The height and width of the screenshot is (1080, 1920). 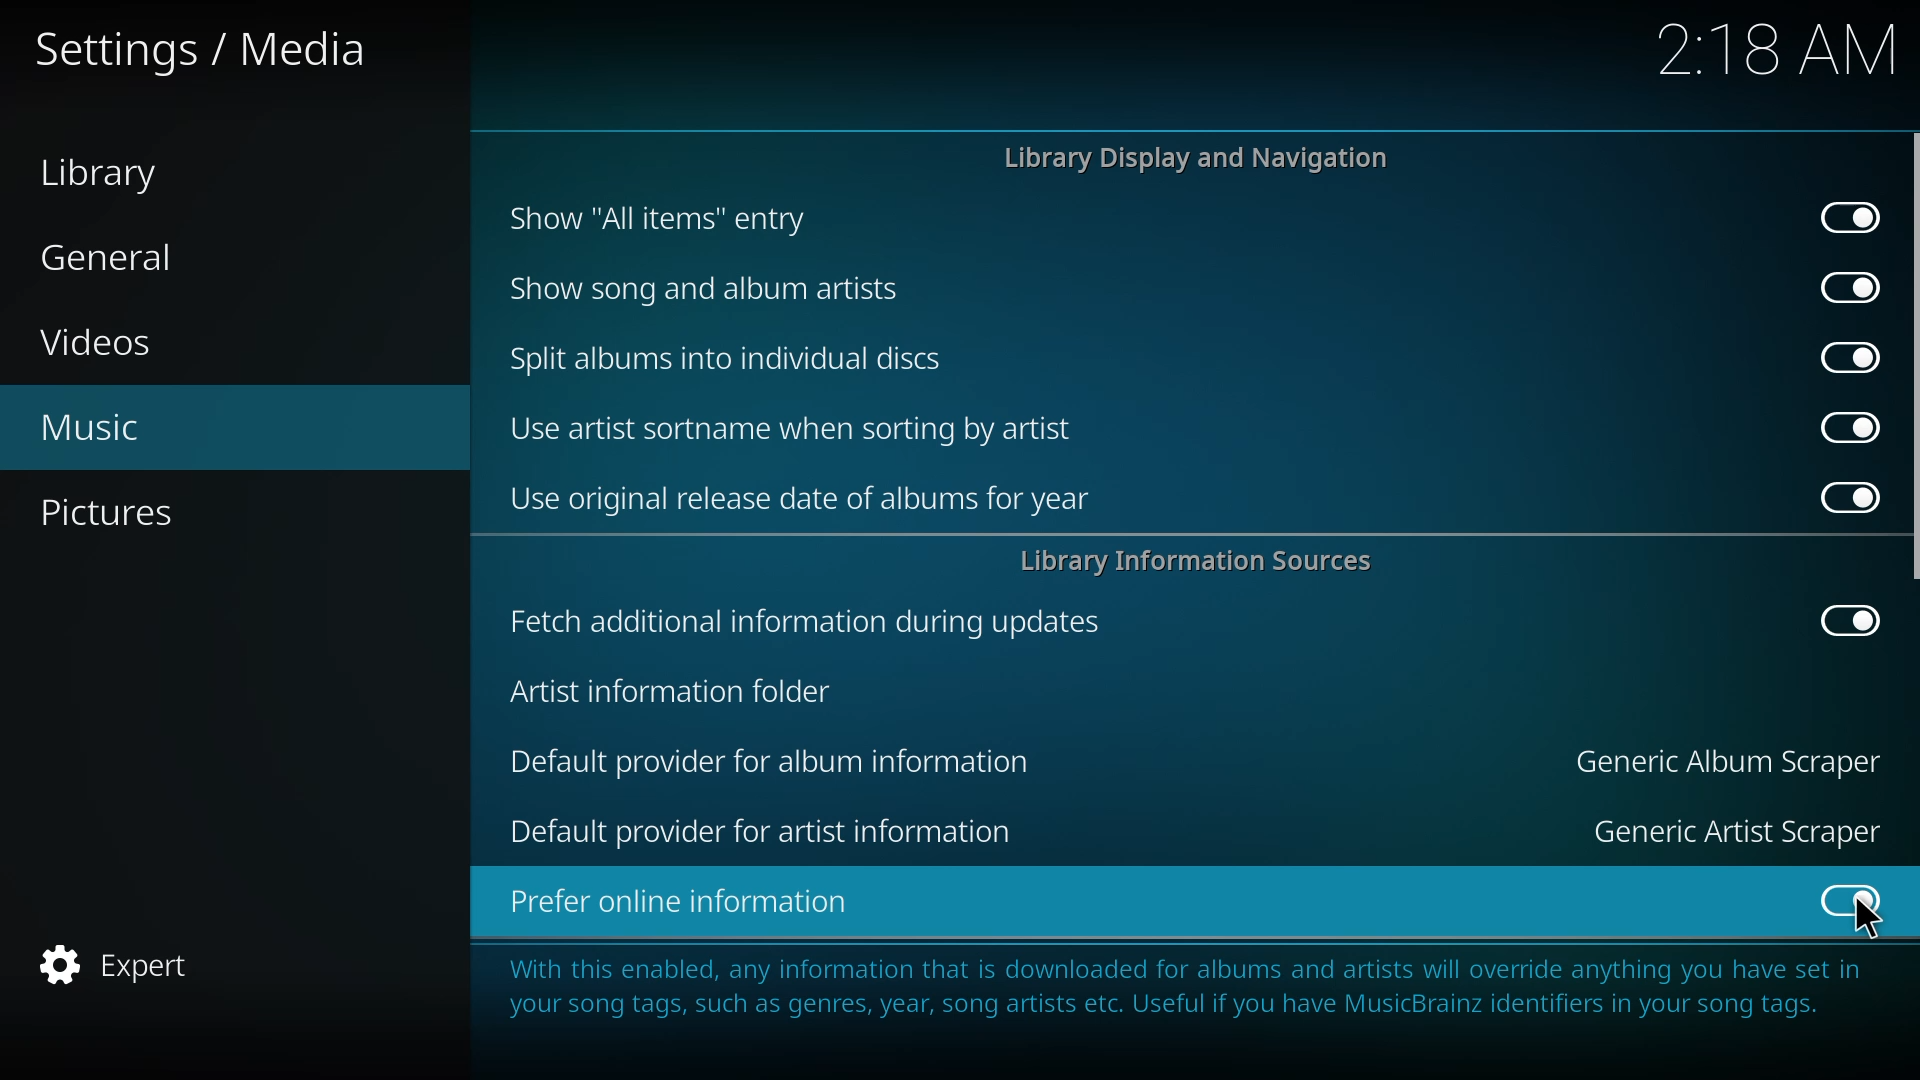 I want to click on split albums into discs, so click(x=722, y=356).